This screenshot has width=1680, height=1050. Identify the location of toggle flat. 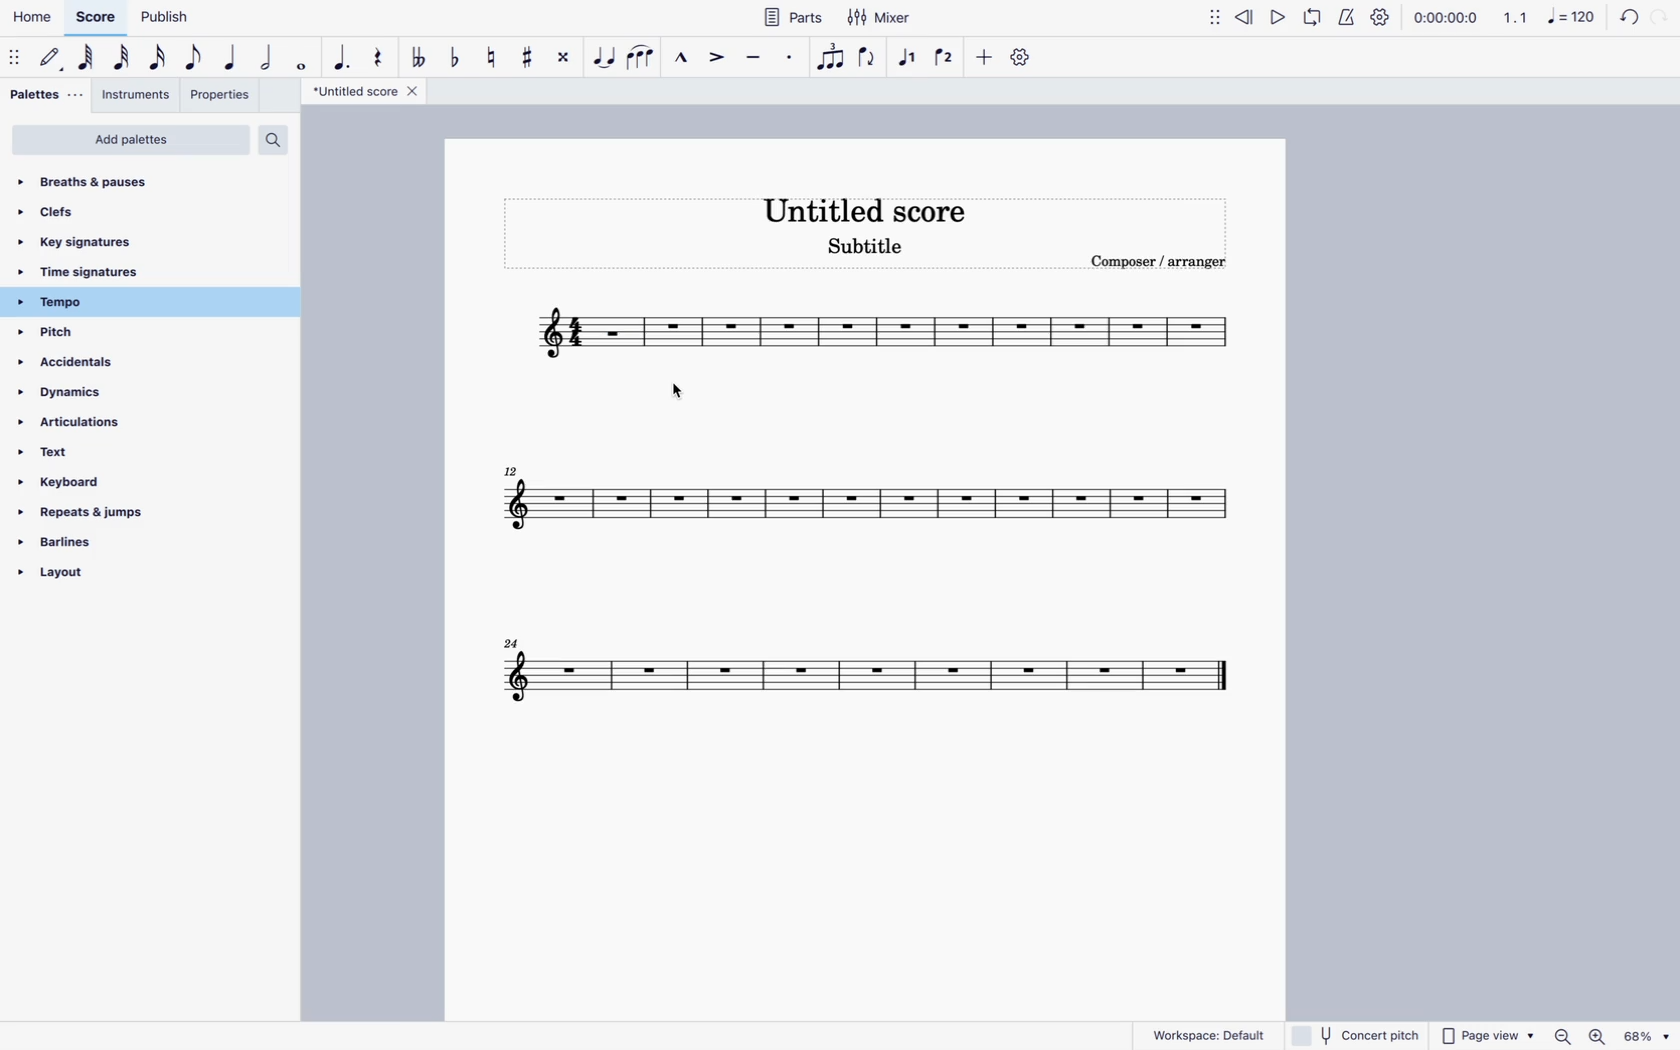
(456, 56).